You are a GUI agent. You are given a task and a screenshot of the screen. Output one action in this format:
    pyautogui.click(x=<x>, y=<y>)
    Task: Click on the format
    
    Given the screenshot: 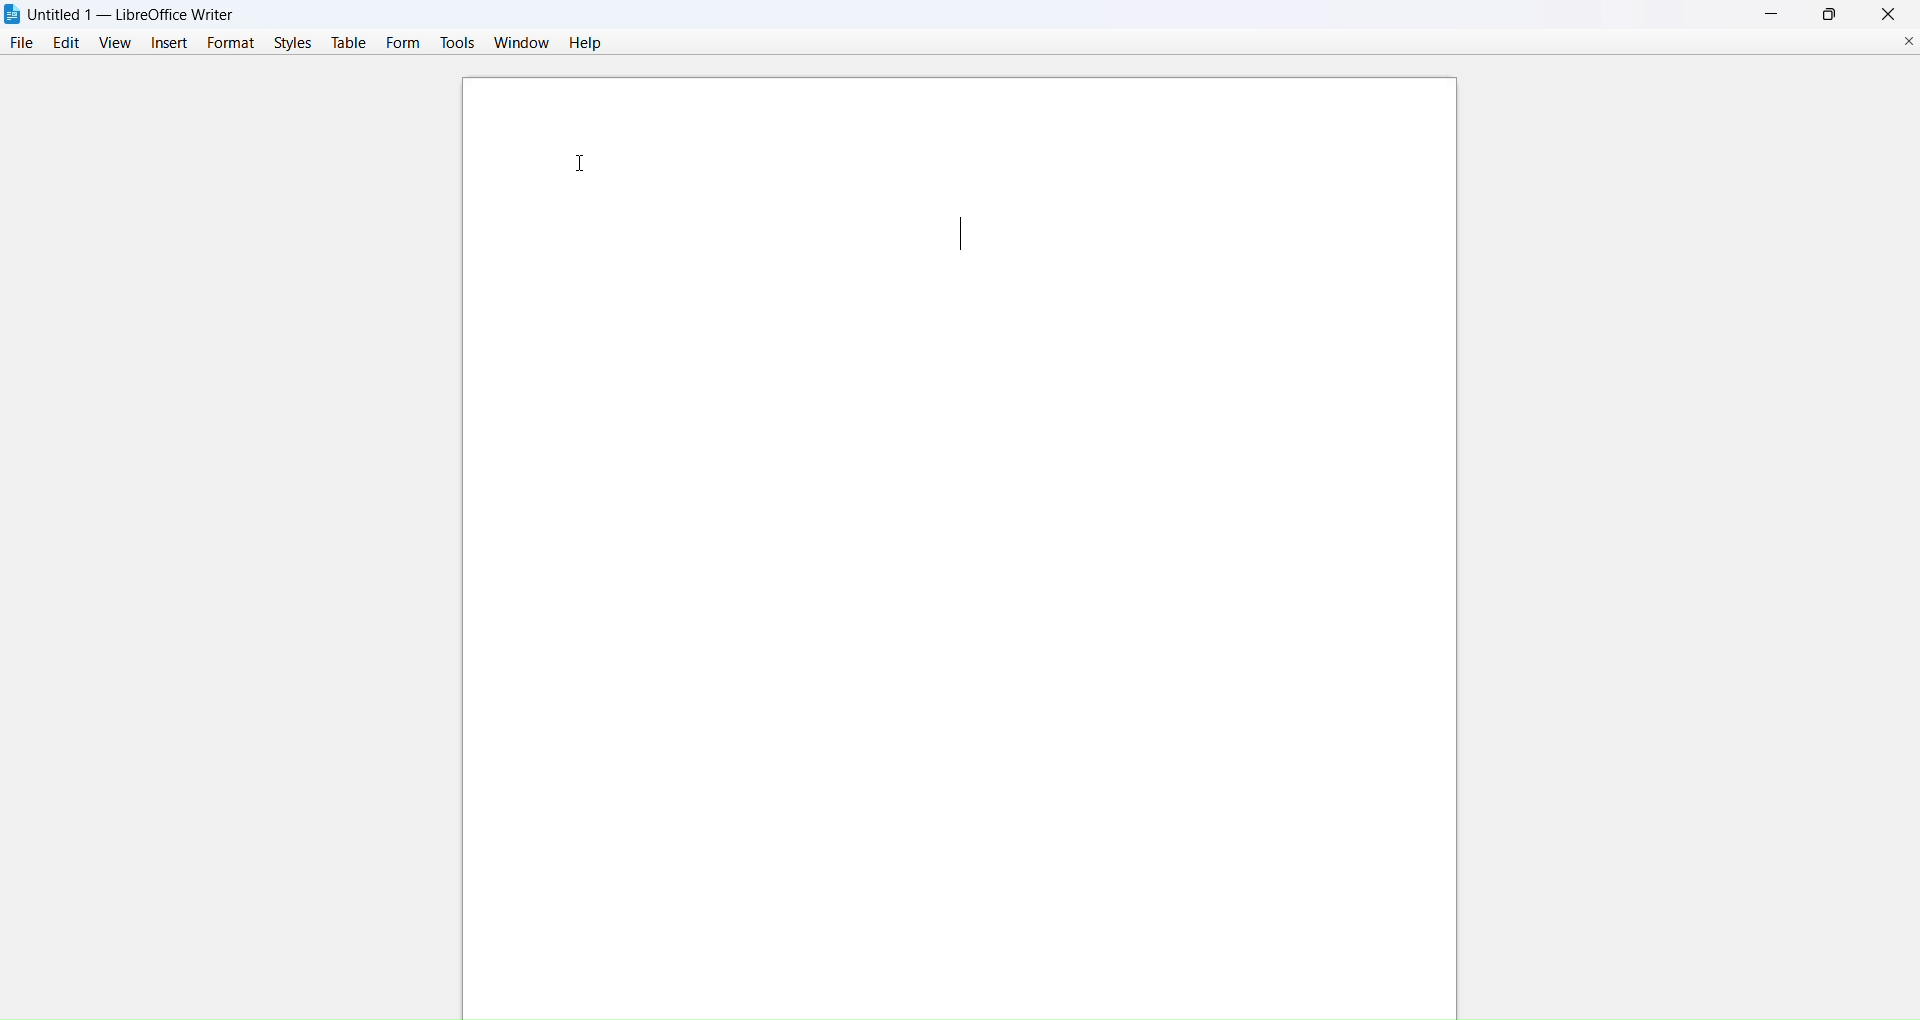 What is the action you would take?
    pyautogui.click(x=234, y=43)
    